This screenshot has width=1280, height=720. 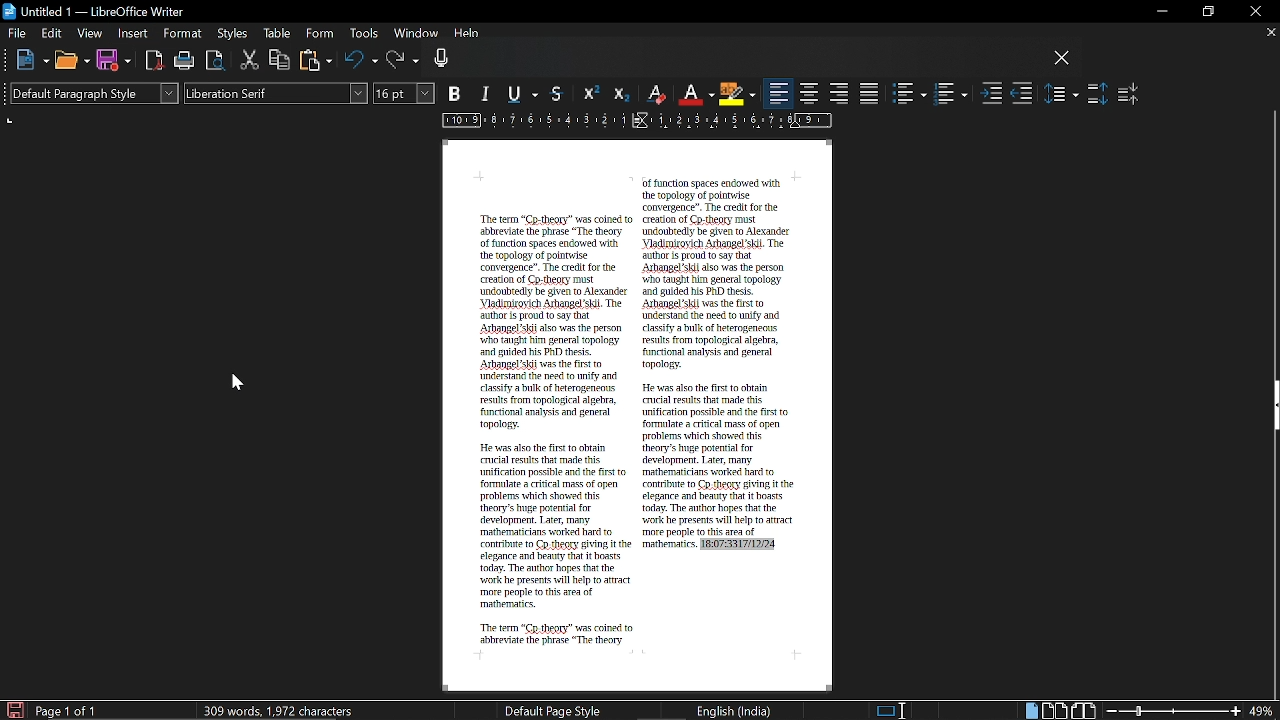 I want to click on cursor, so click(x=238, y=383).